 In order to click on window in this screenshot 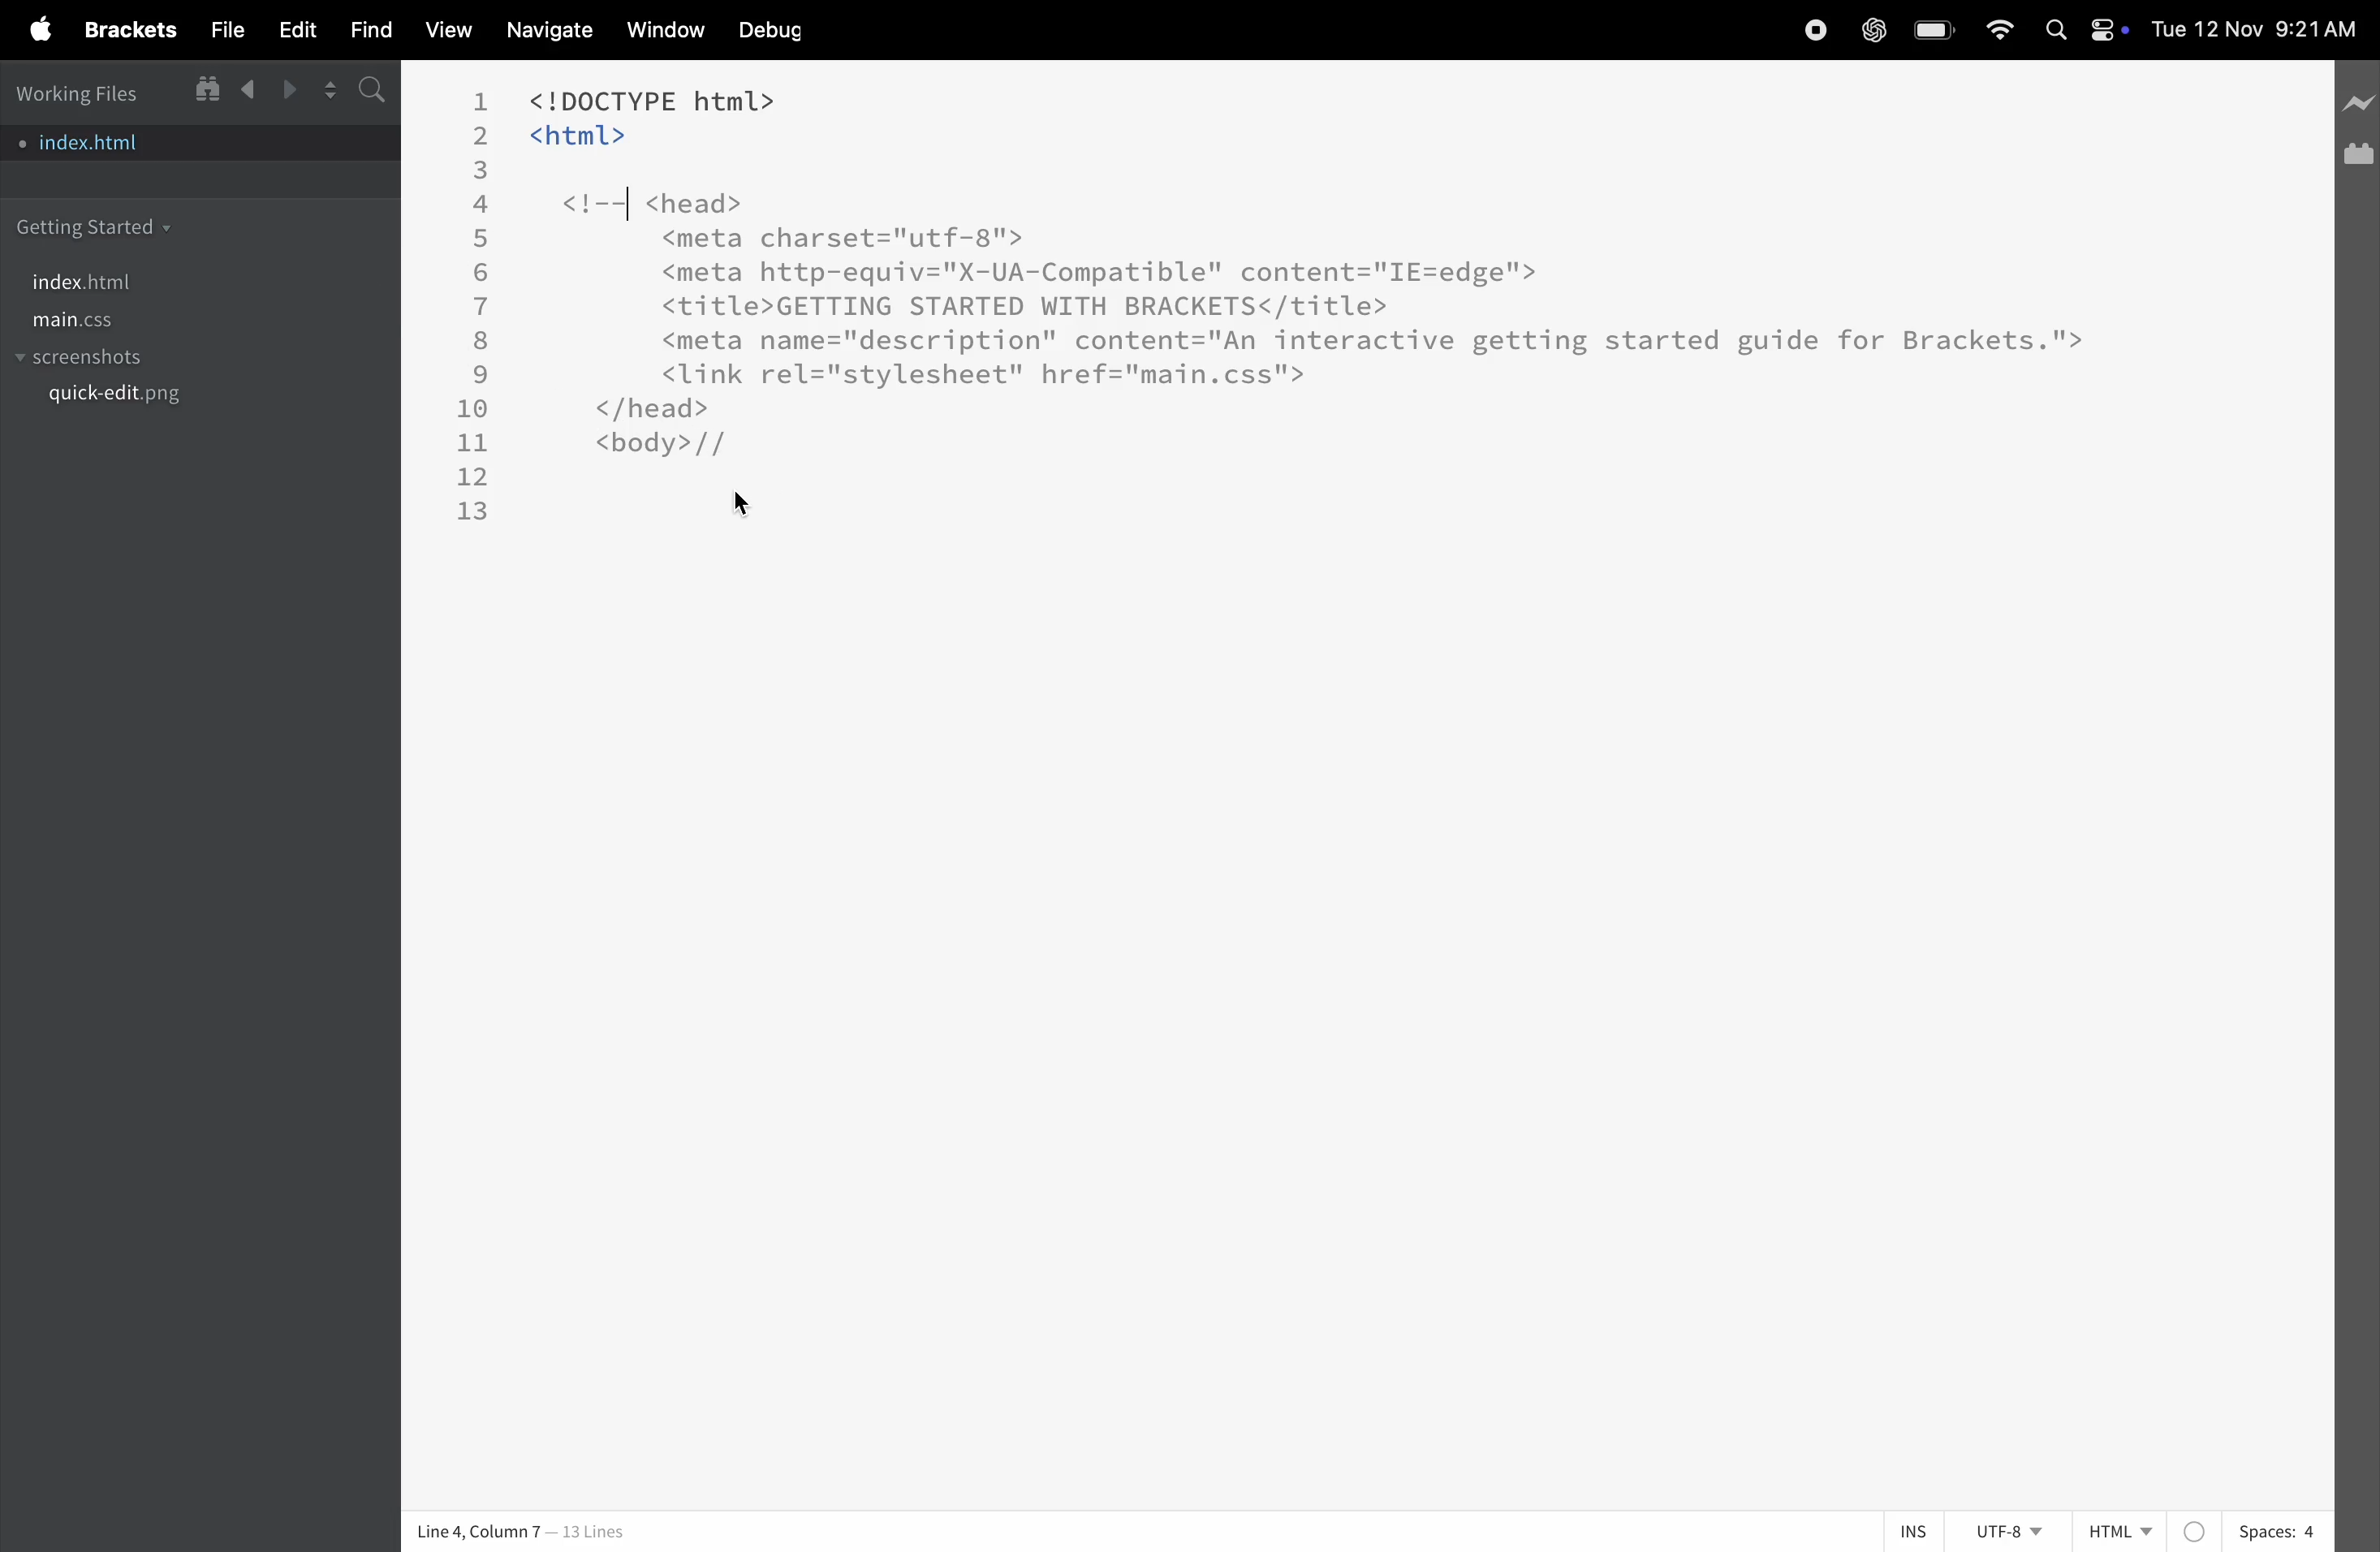, I will do `click(662, 29)`.